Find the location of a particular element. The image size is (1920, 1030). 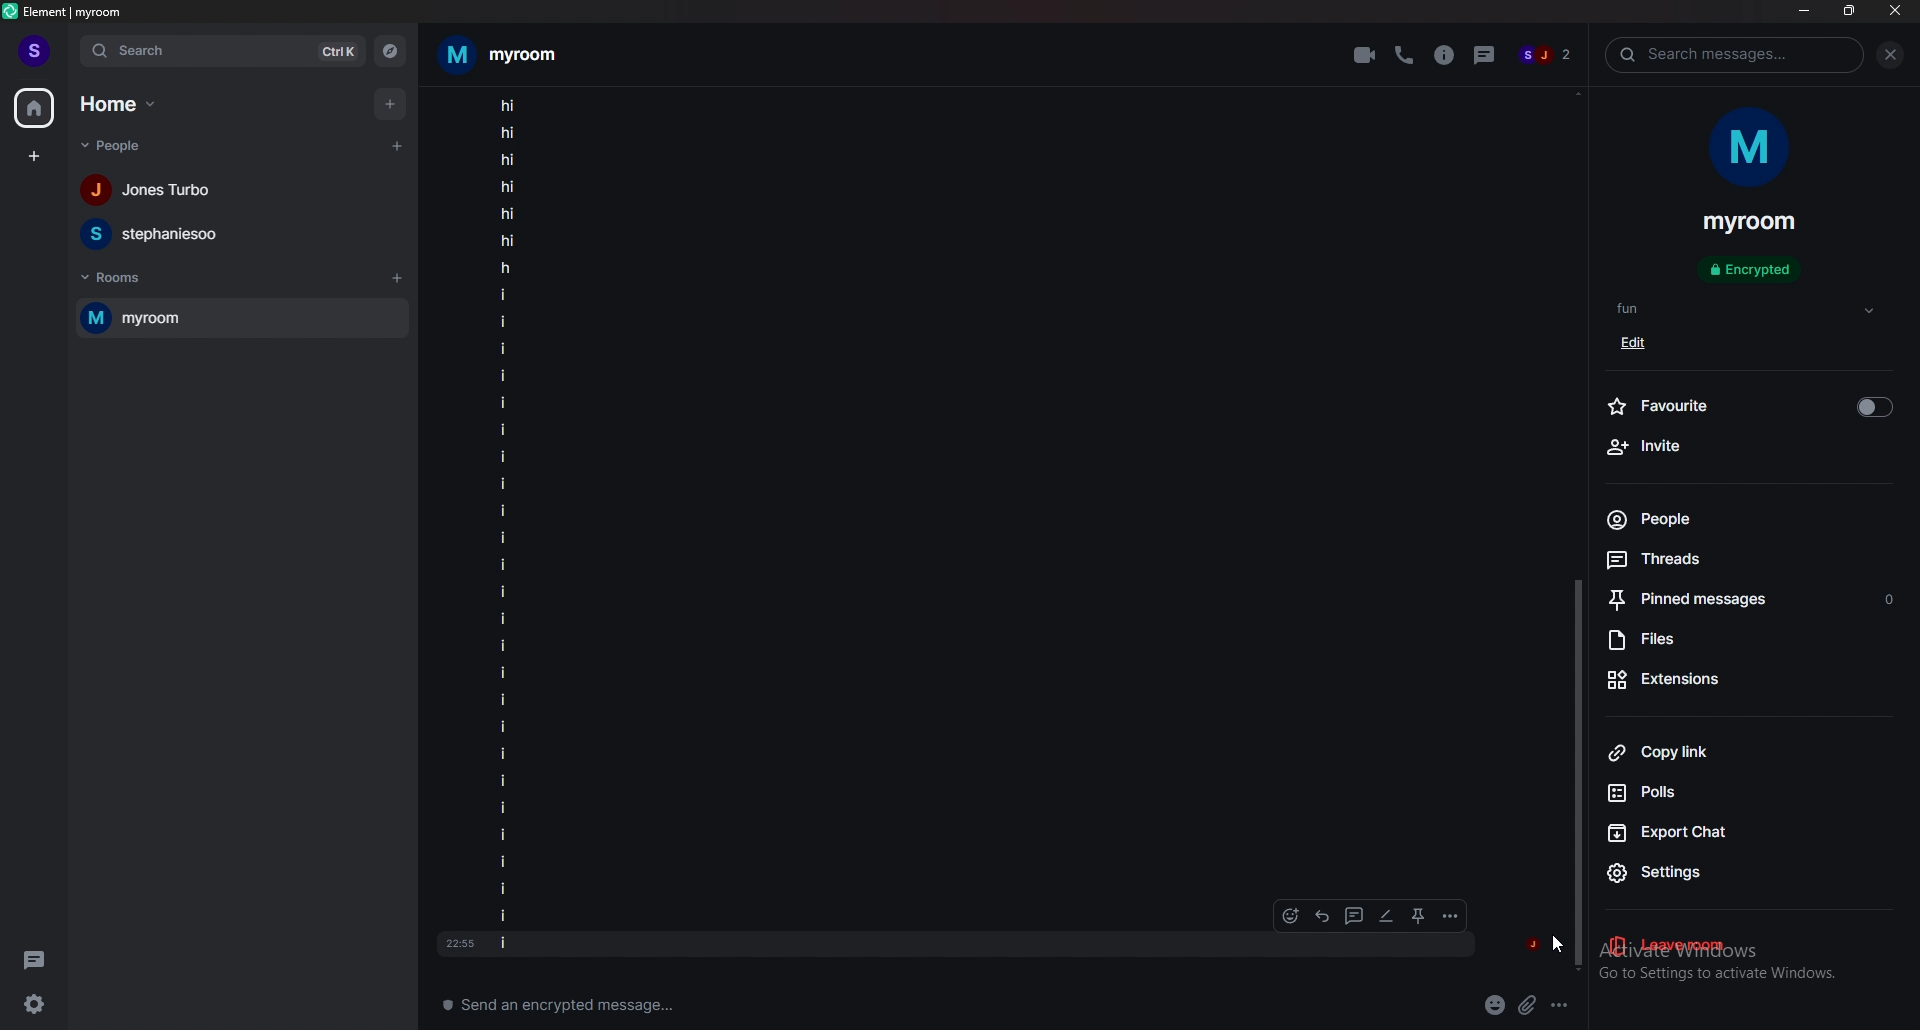

react is located at coordinates (1290, 917).